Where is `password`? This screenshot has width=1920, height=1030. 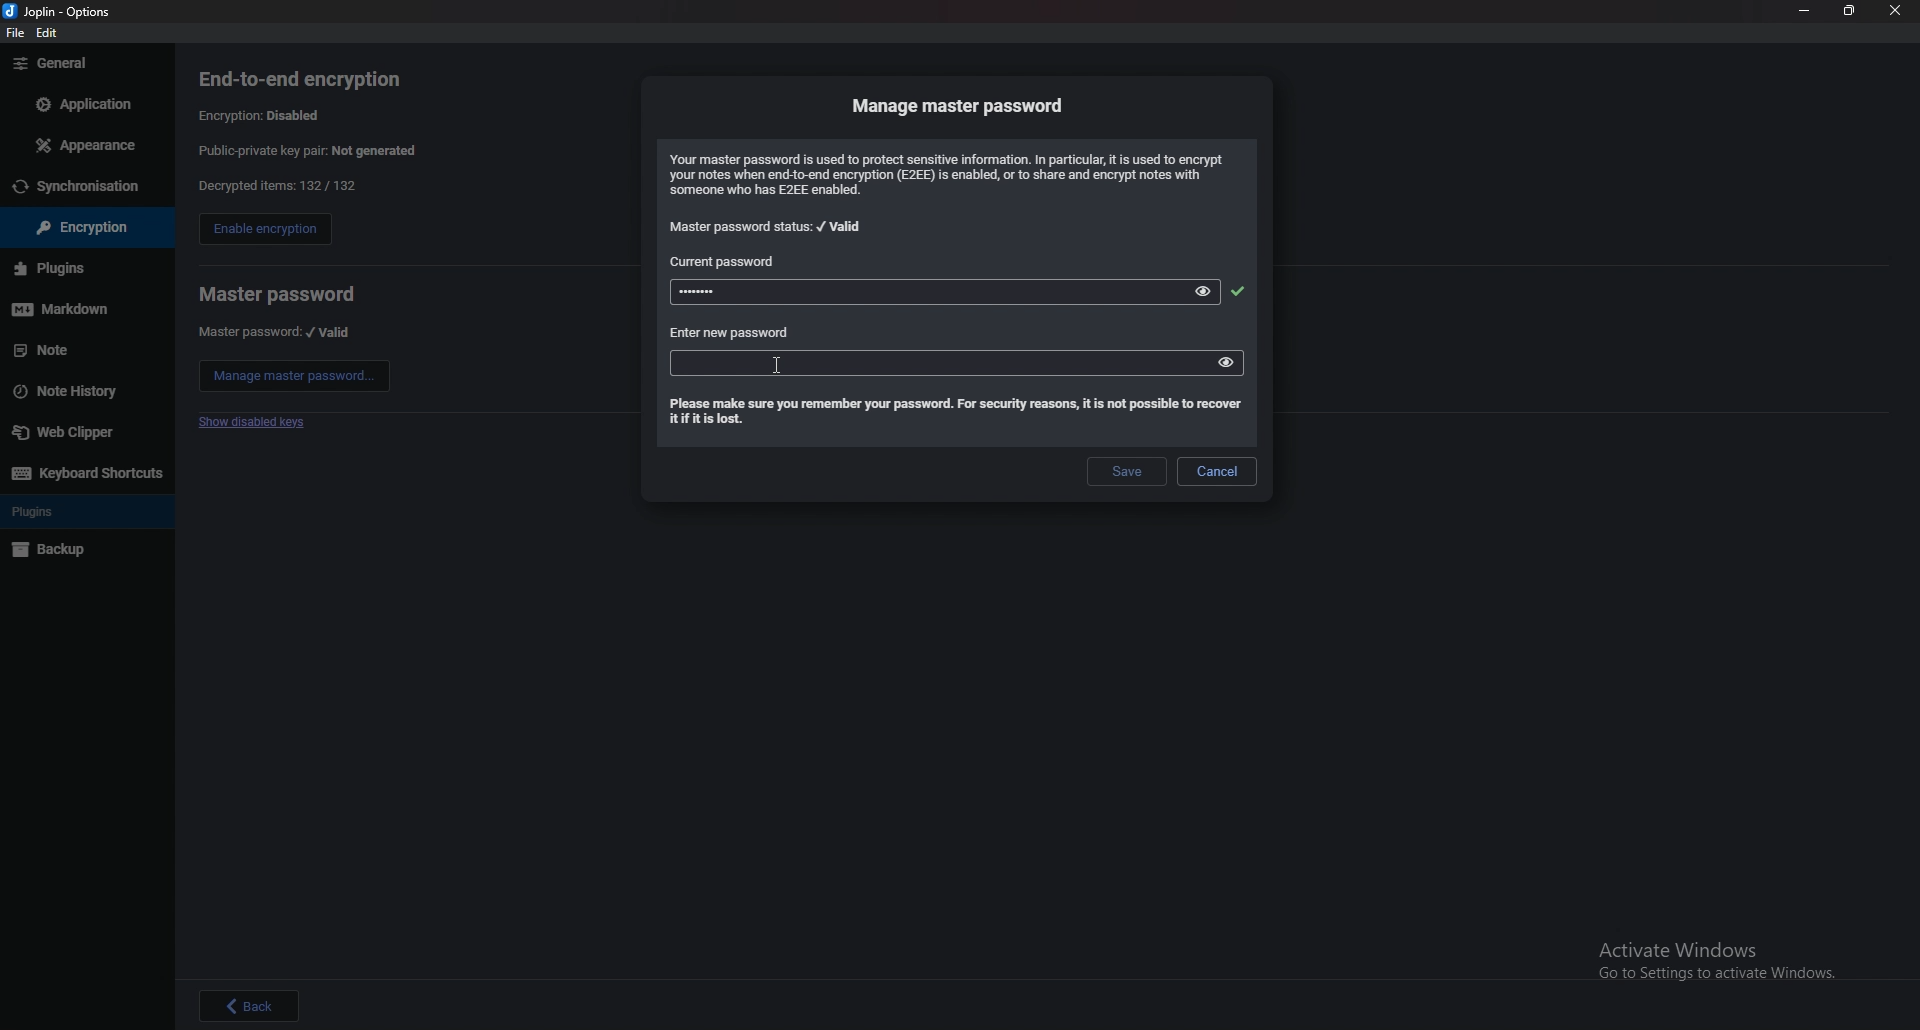 password is located at coordinates (910, 293).